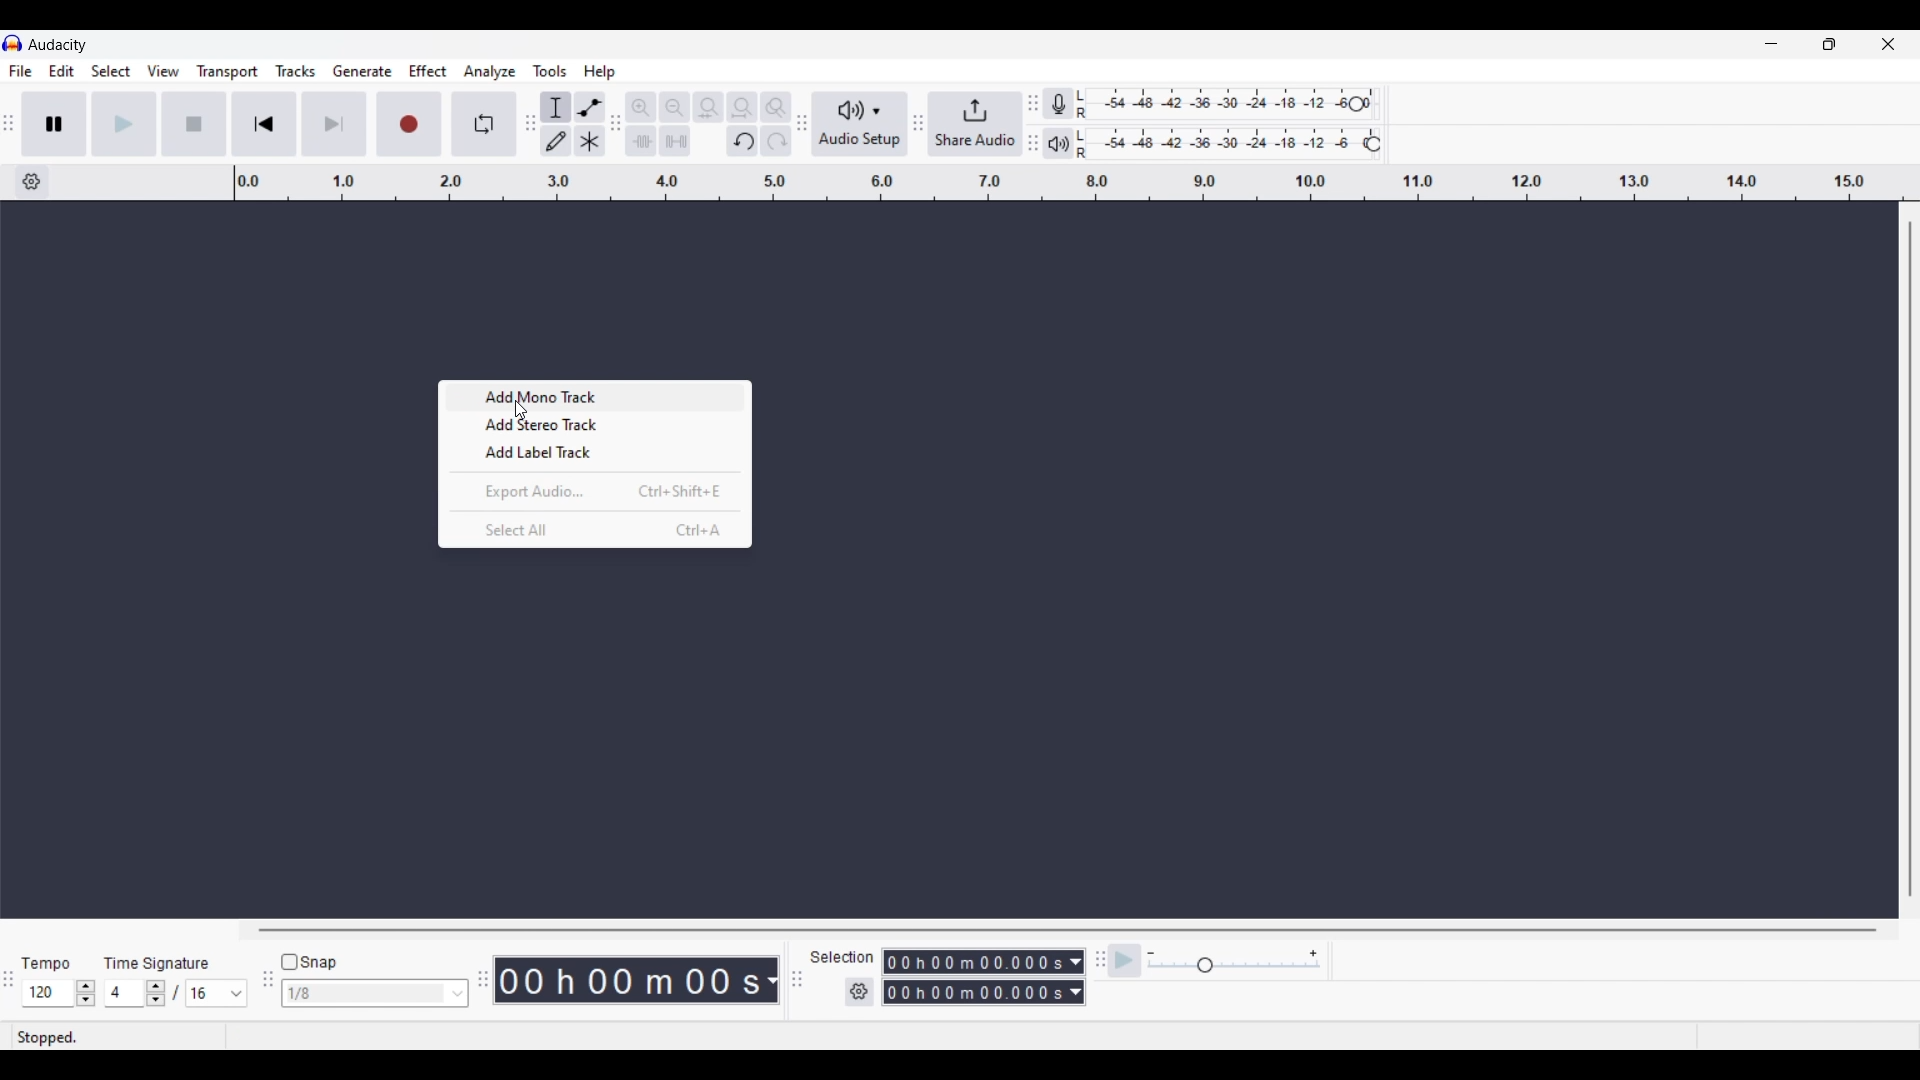 The height and width of the screenshot is (1080, 1920). Describe the element at coordinates (362, 71) in the screenshot. I see `Generate menu` at that location.